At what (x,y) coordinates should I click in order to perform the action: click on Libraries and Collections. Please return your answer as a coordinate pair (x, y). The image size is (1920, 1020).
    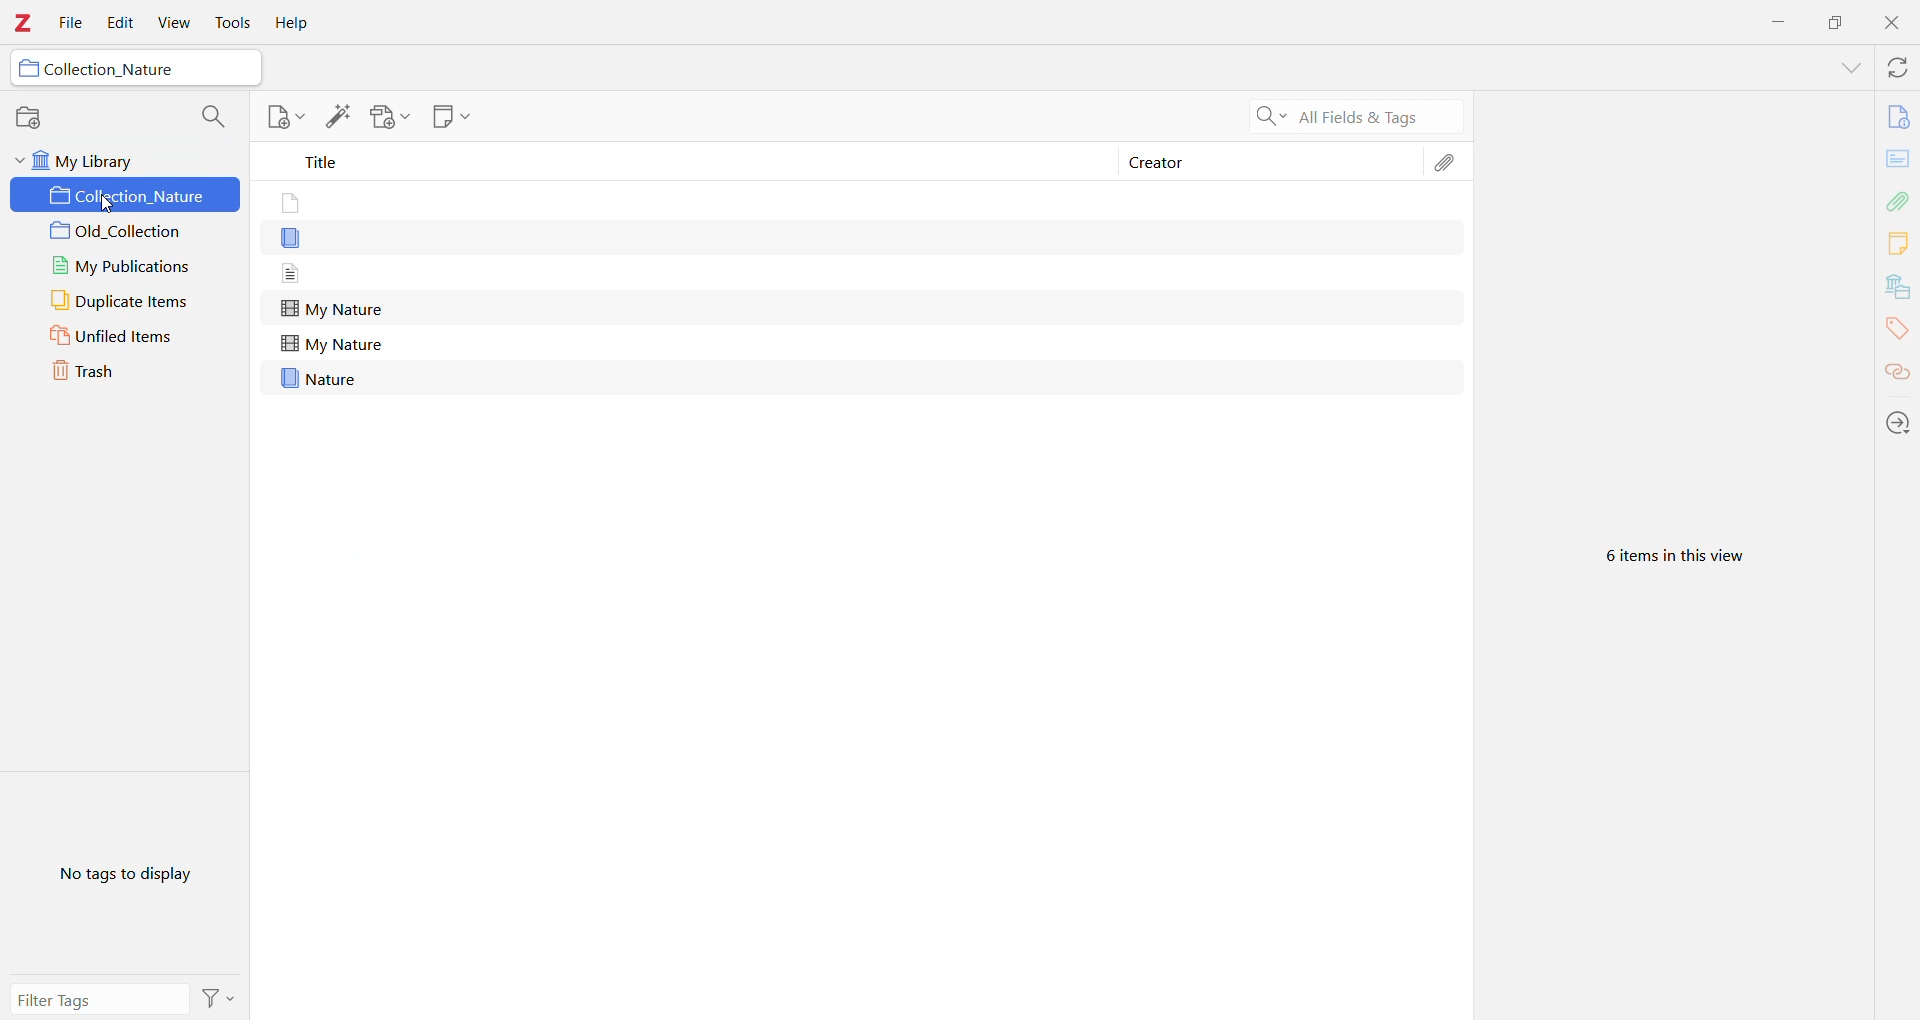
    Looking at the image, I should click on (1897, 288).